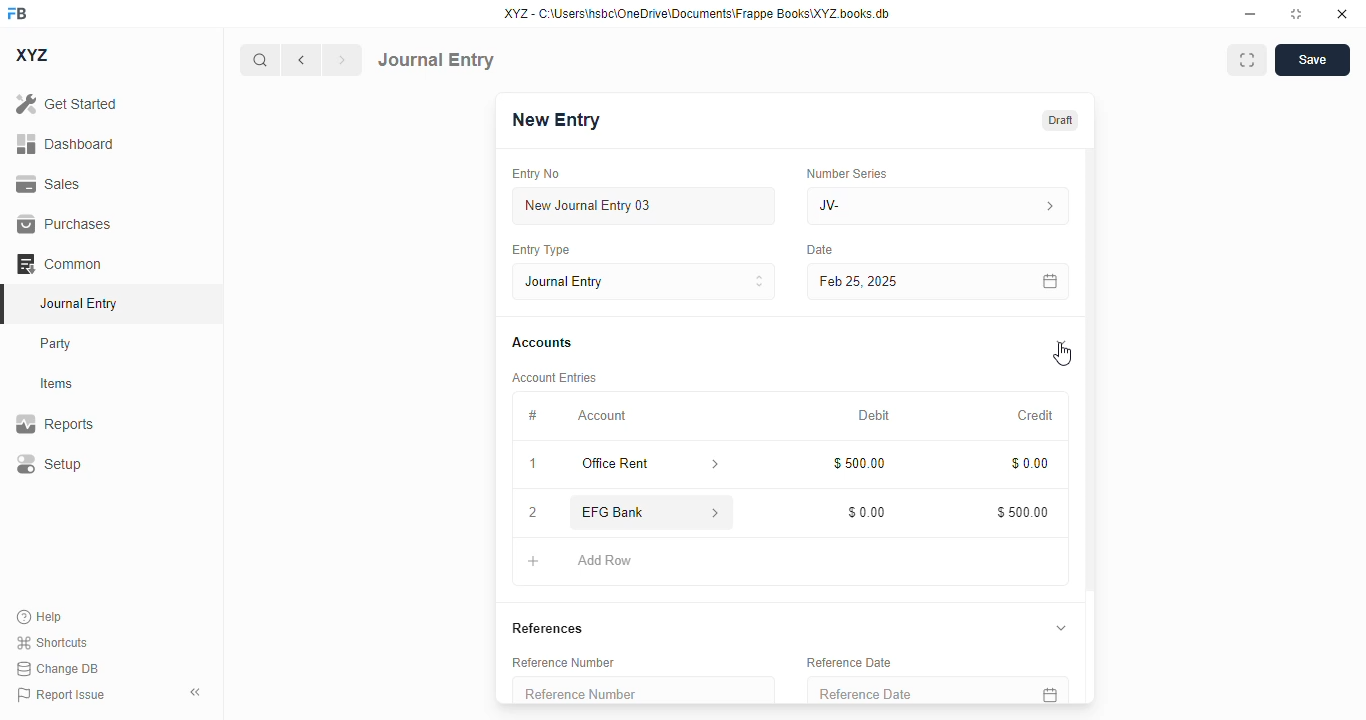  What do you see at coordinates (1248, 60) in the screenshot?
I see `toggle between form and full width` at bounding box center [1248, 60].